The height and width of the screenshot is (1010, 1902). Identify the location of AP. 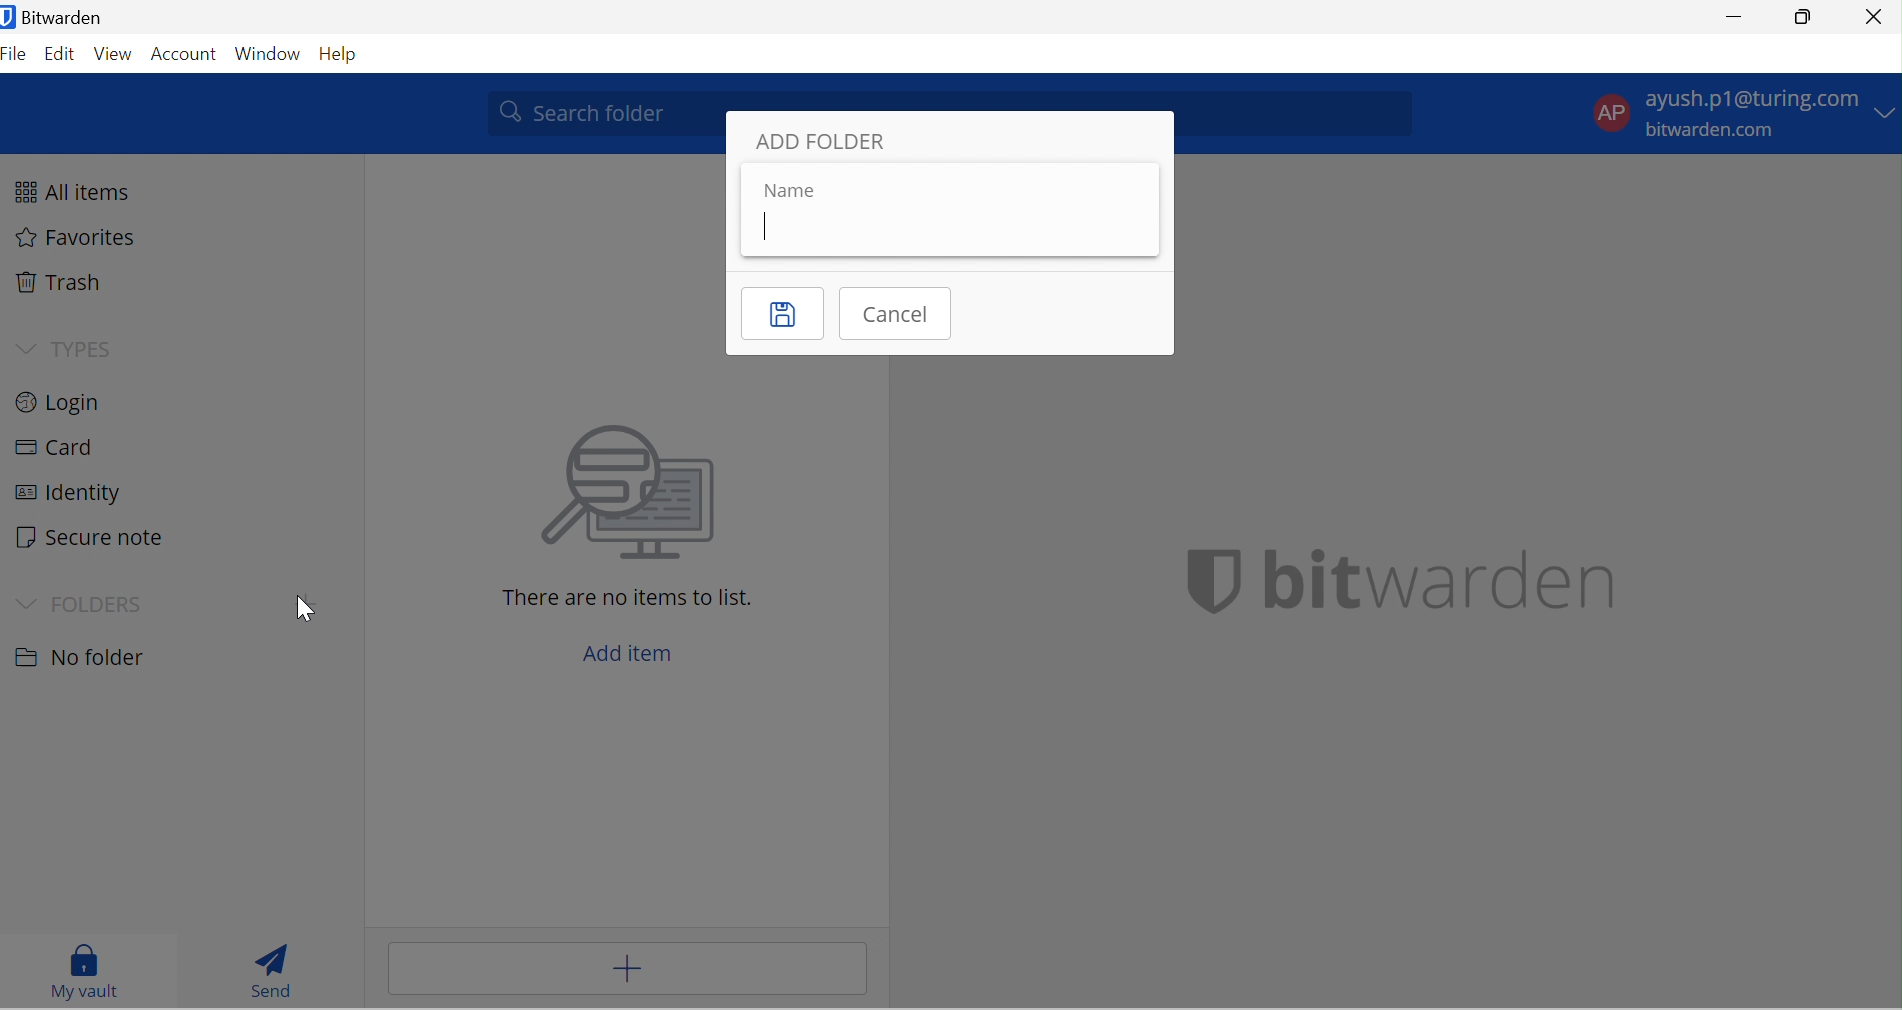
(1605, 110).